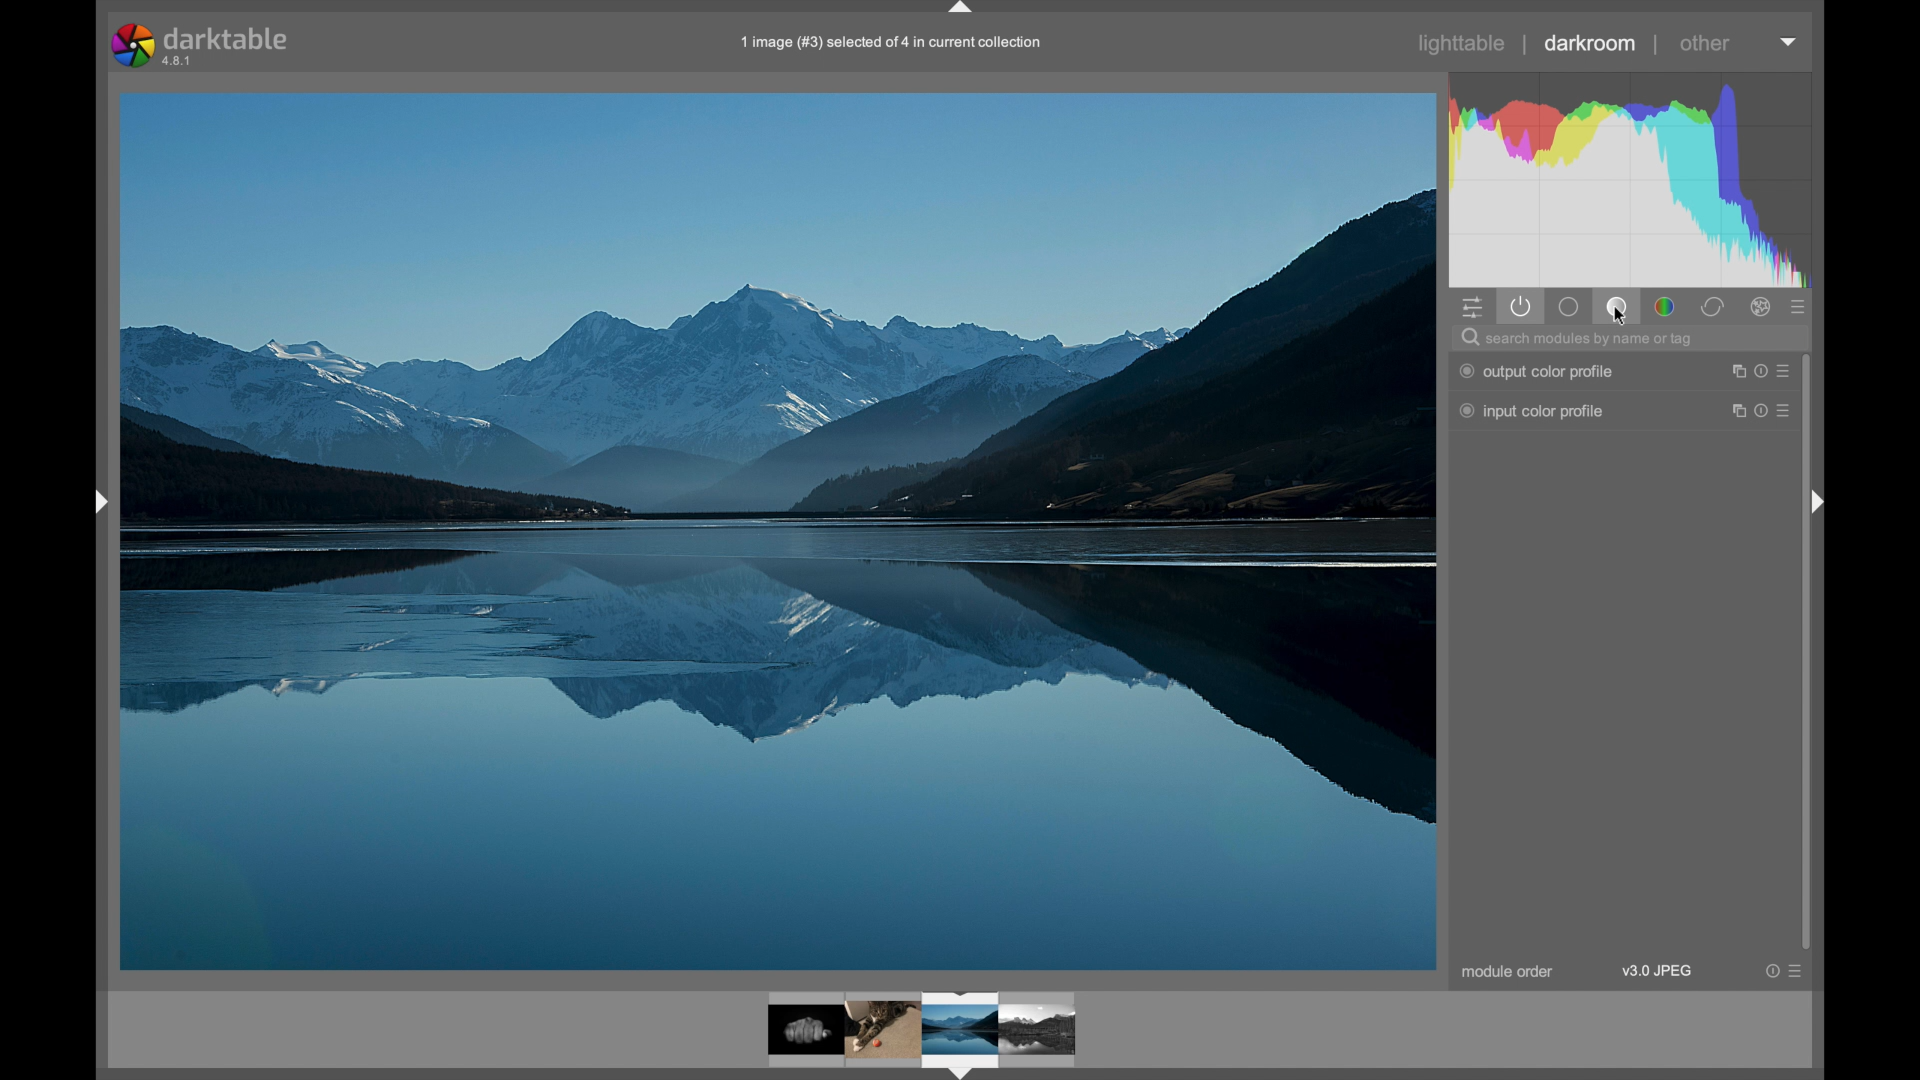 This screenshot has height=1080, width=1920. Describe the element at coordinates (773, 532) in the screenshot. I see `photo` at that location.